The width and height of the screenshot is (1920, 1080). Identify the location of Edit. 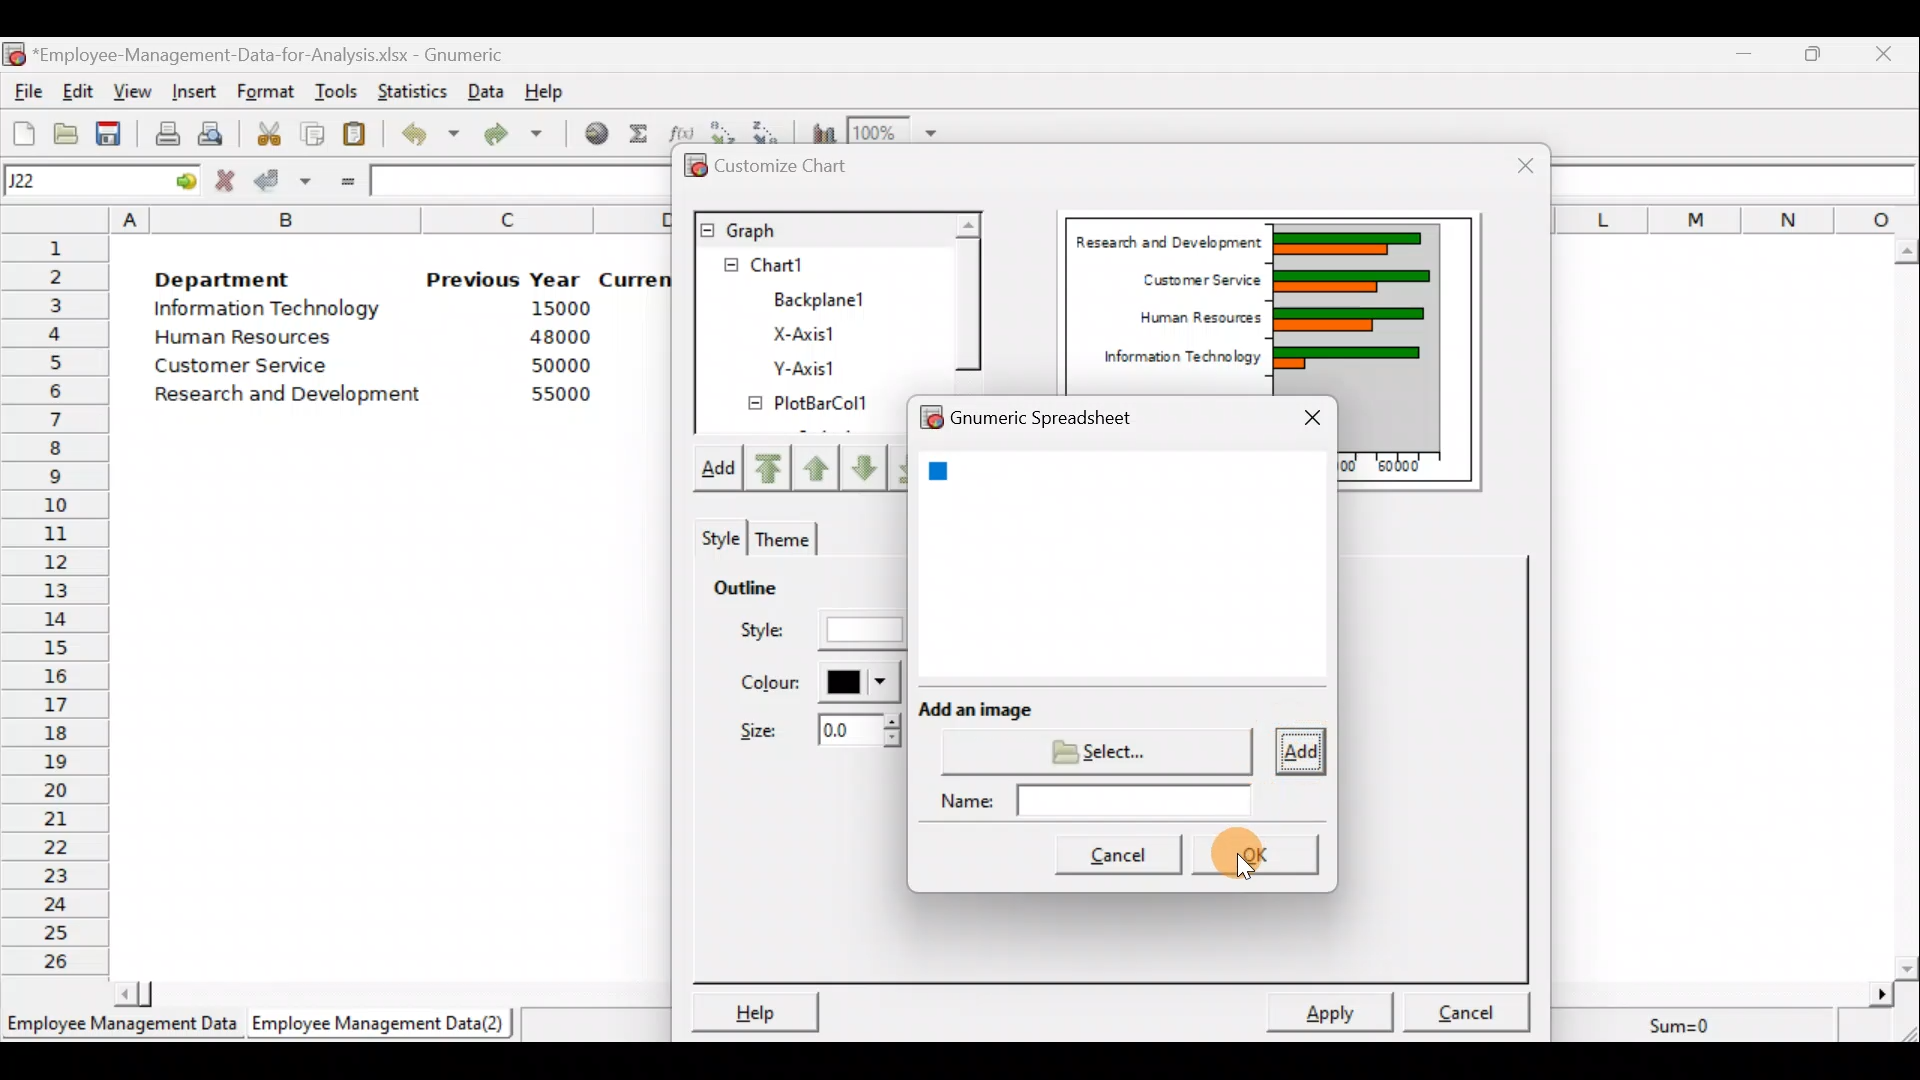
(80, 90).